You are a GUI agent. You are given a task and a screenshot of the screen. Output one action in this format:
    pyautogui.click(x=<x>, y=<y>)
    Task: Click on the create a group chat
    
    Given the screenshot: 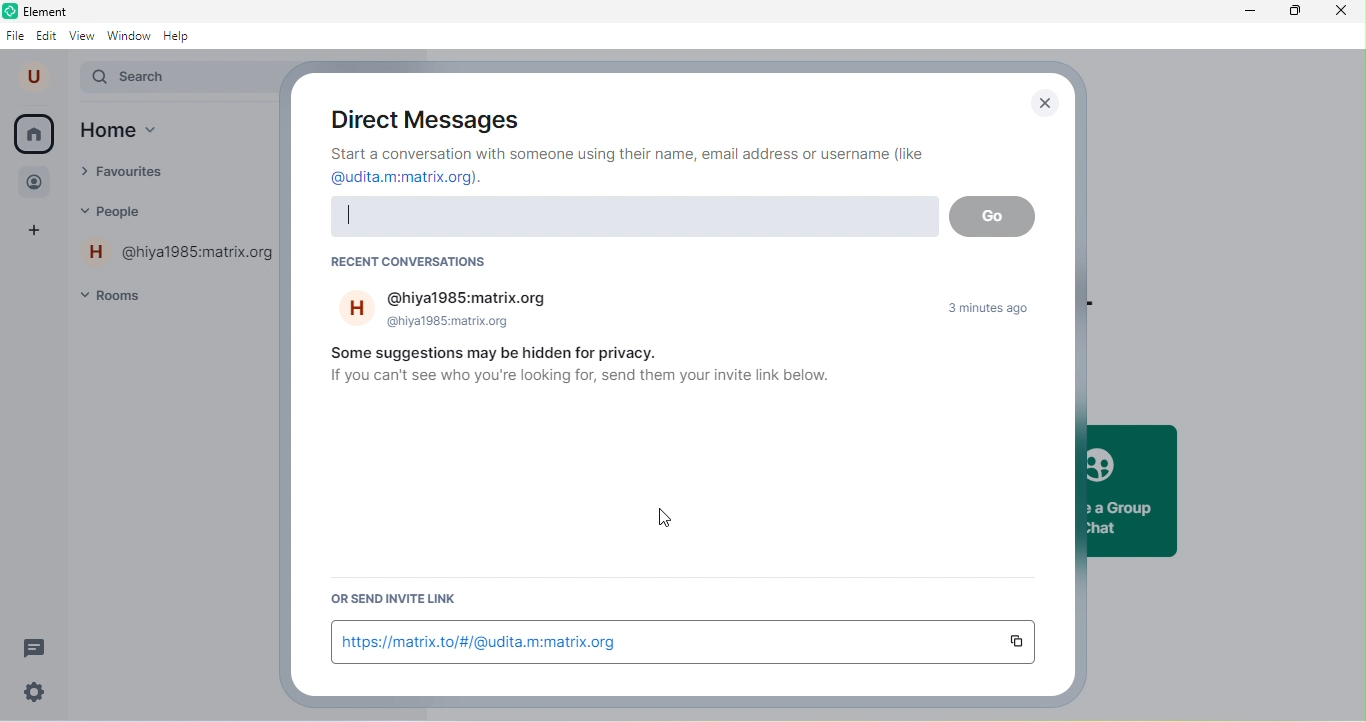 What is the action you would take?
    pyautogui.click(x=1129, y=490)
    